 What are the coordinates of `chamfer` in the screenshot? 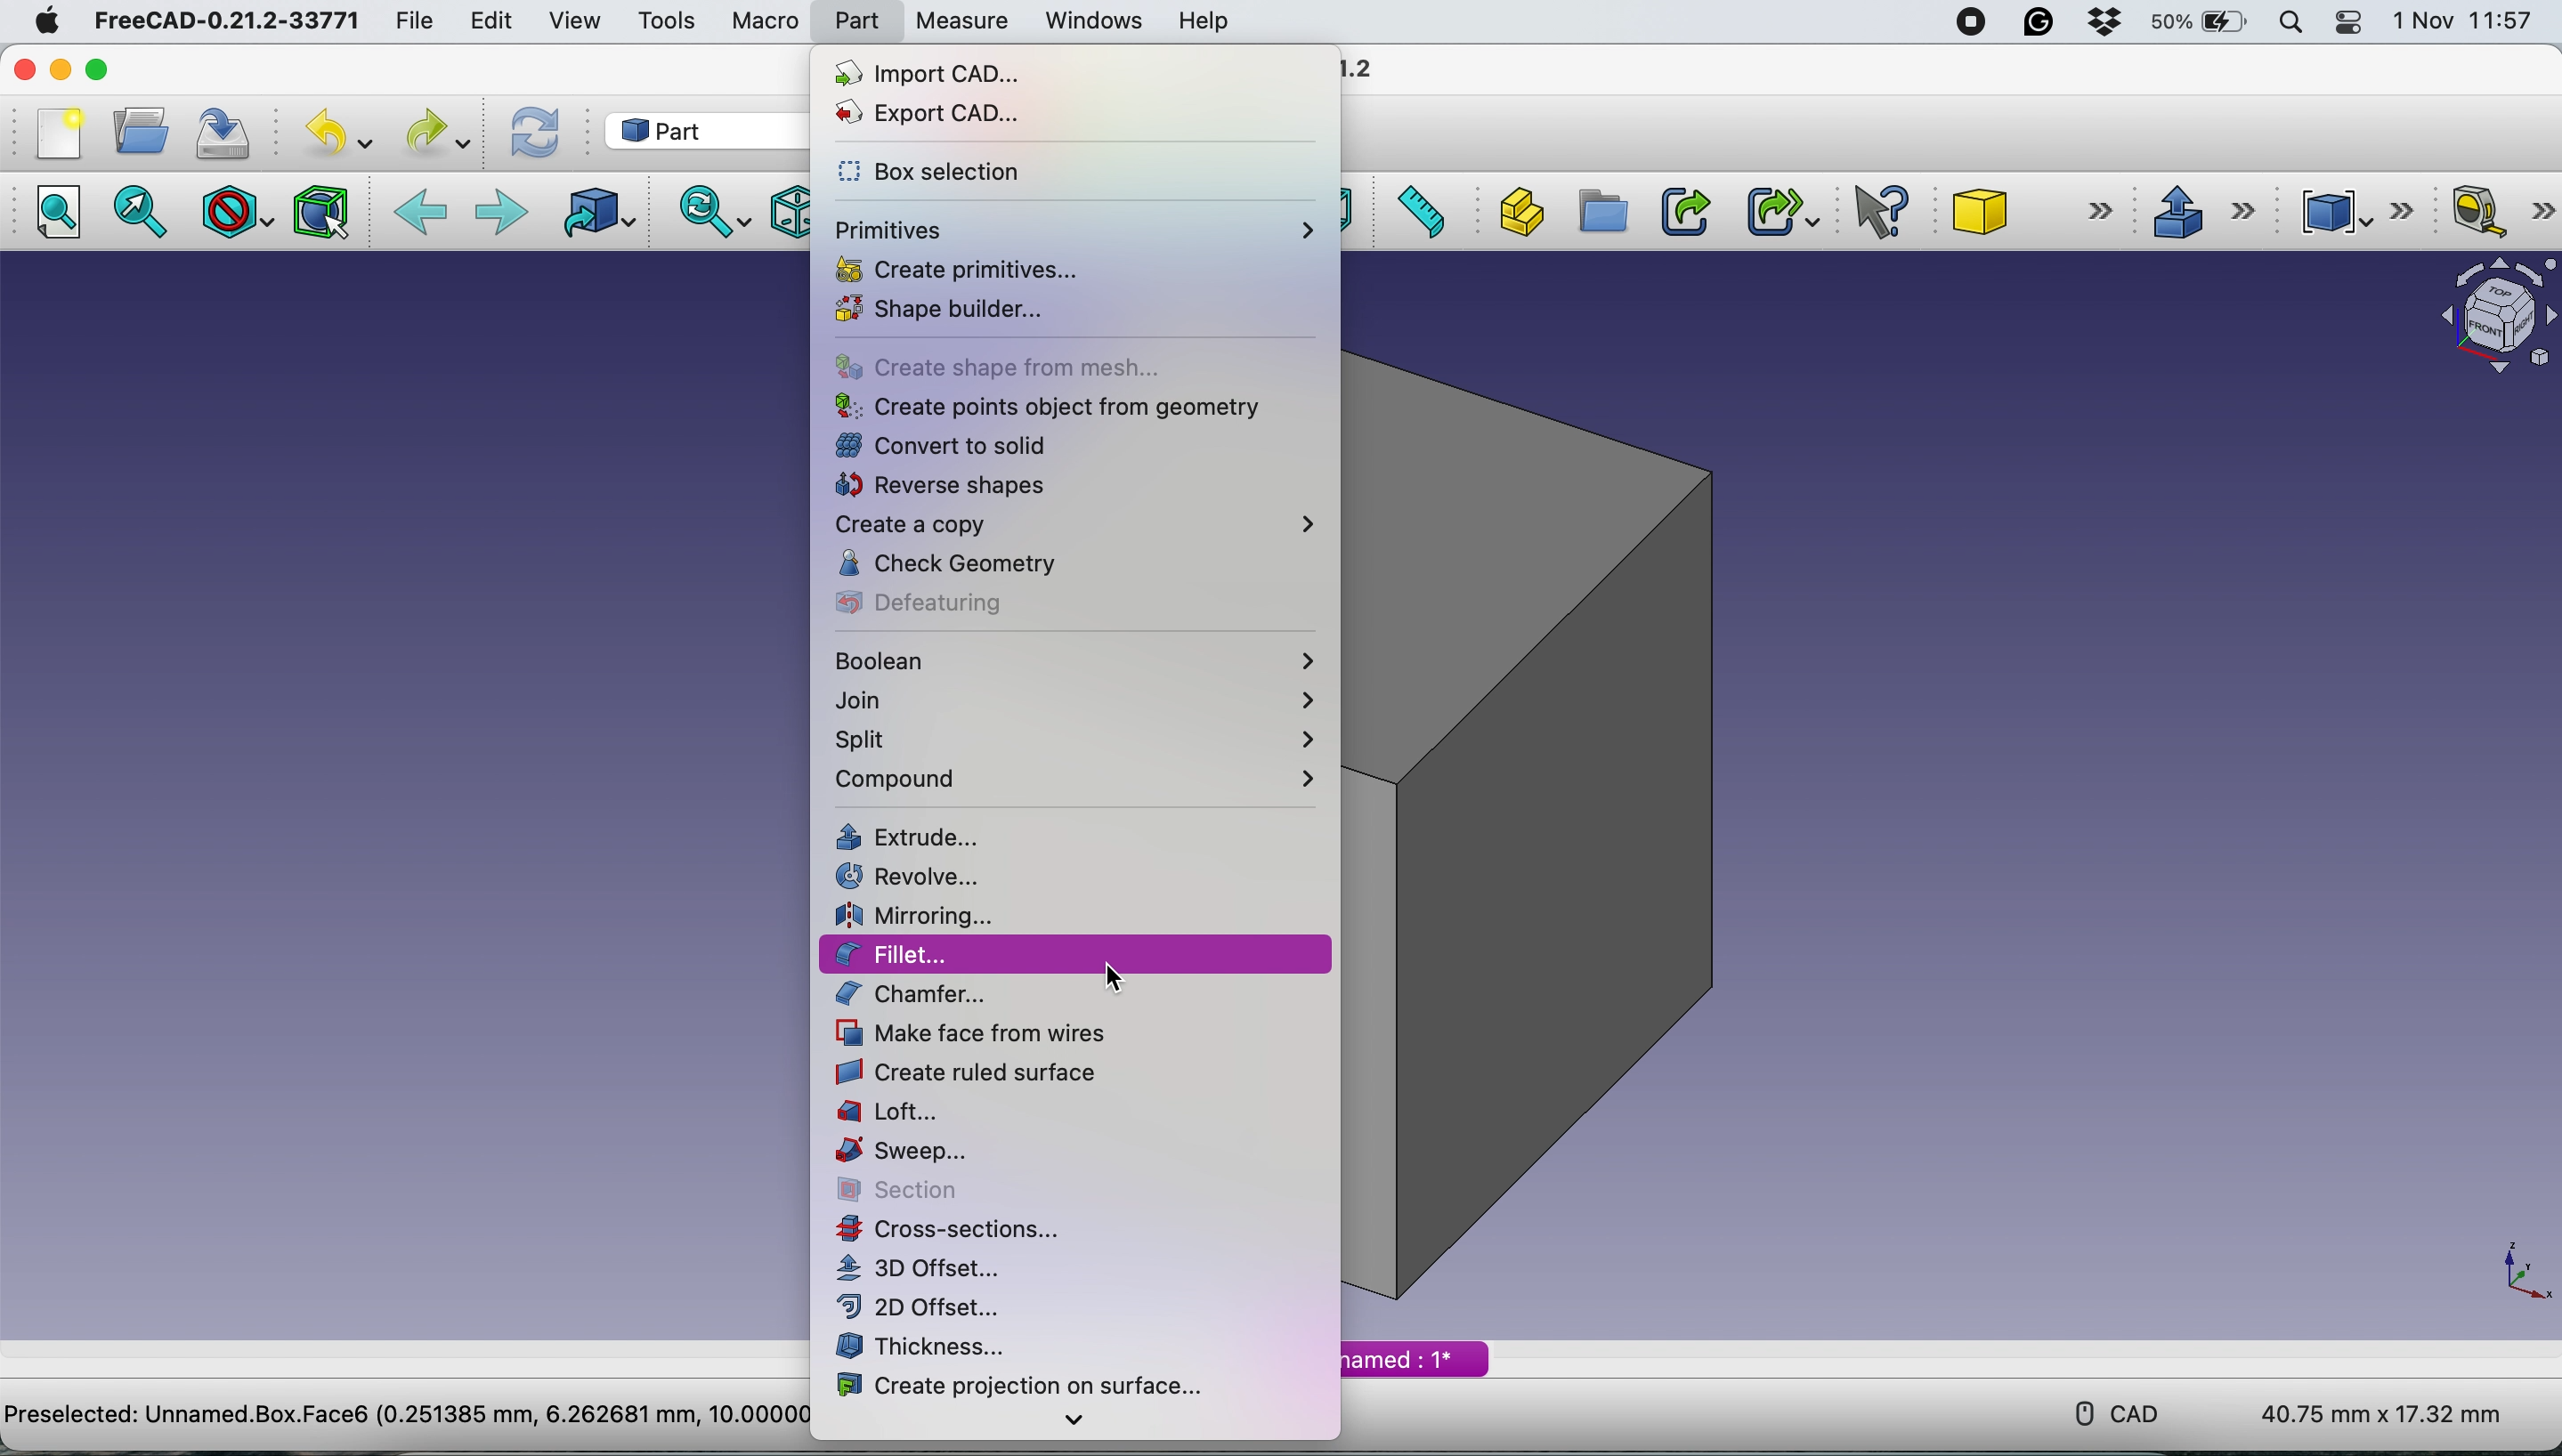 It's located at (923, 994).